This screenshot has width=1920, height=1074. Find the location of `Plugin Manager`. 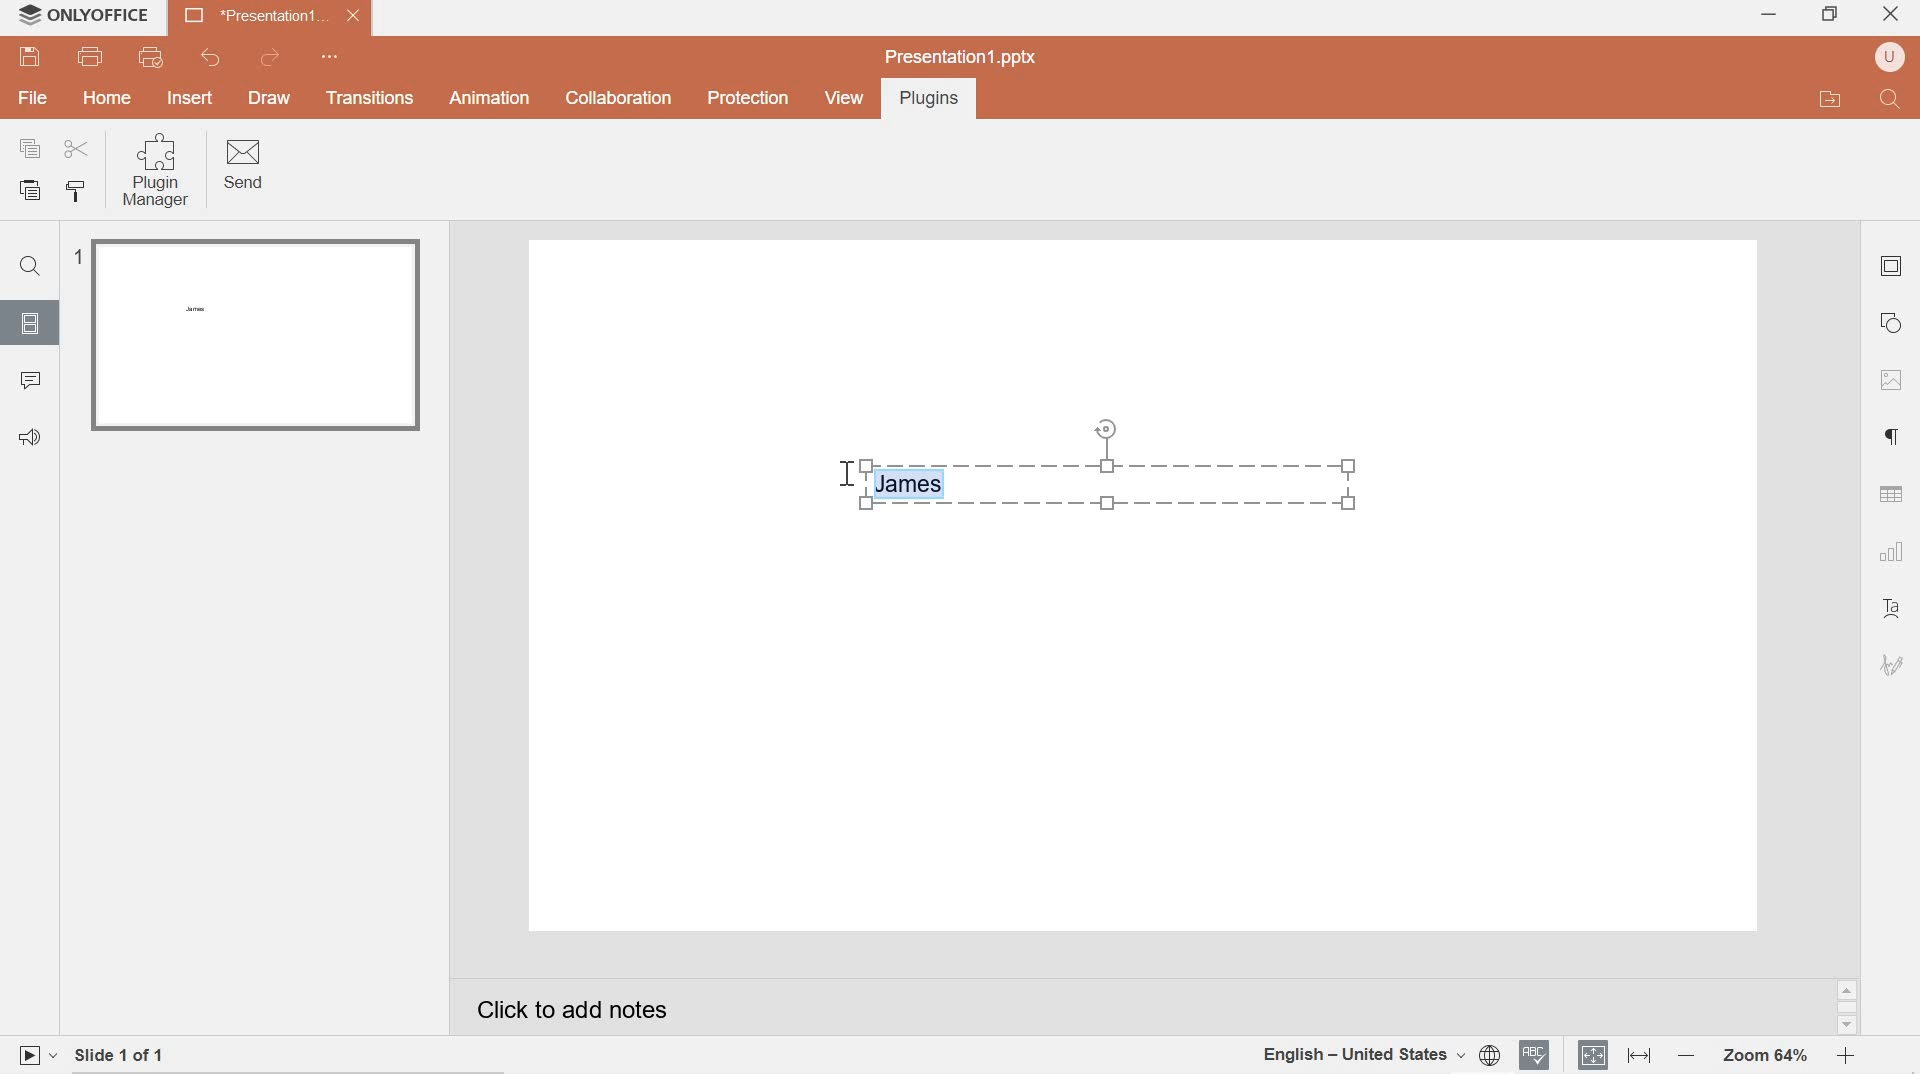

Plugin Manager is located at coordinates (160, 171).